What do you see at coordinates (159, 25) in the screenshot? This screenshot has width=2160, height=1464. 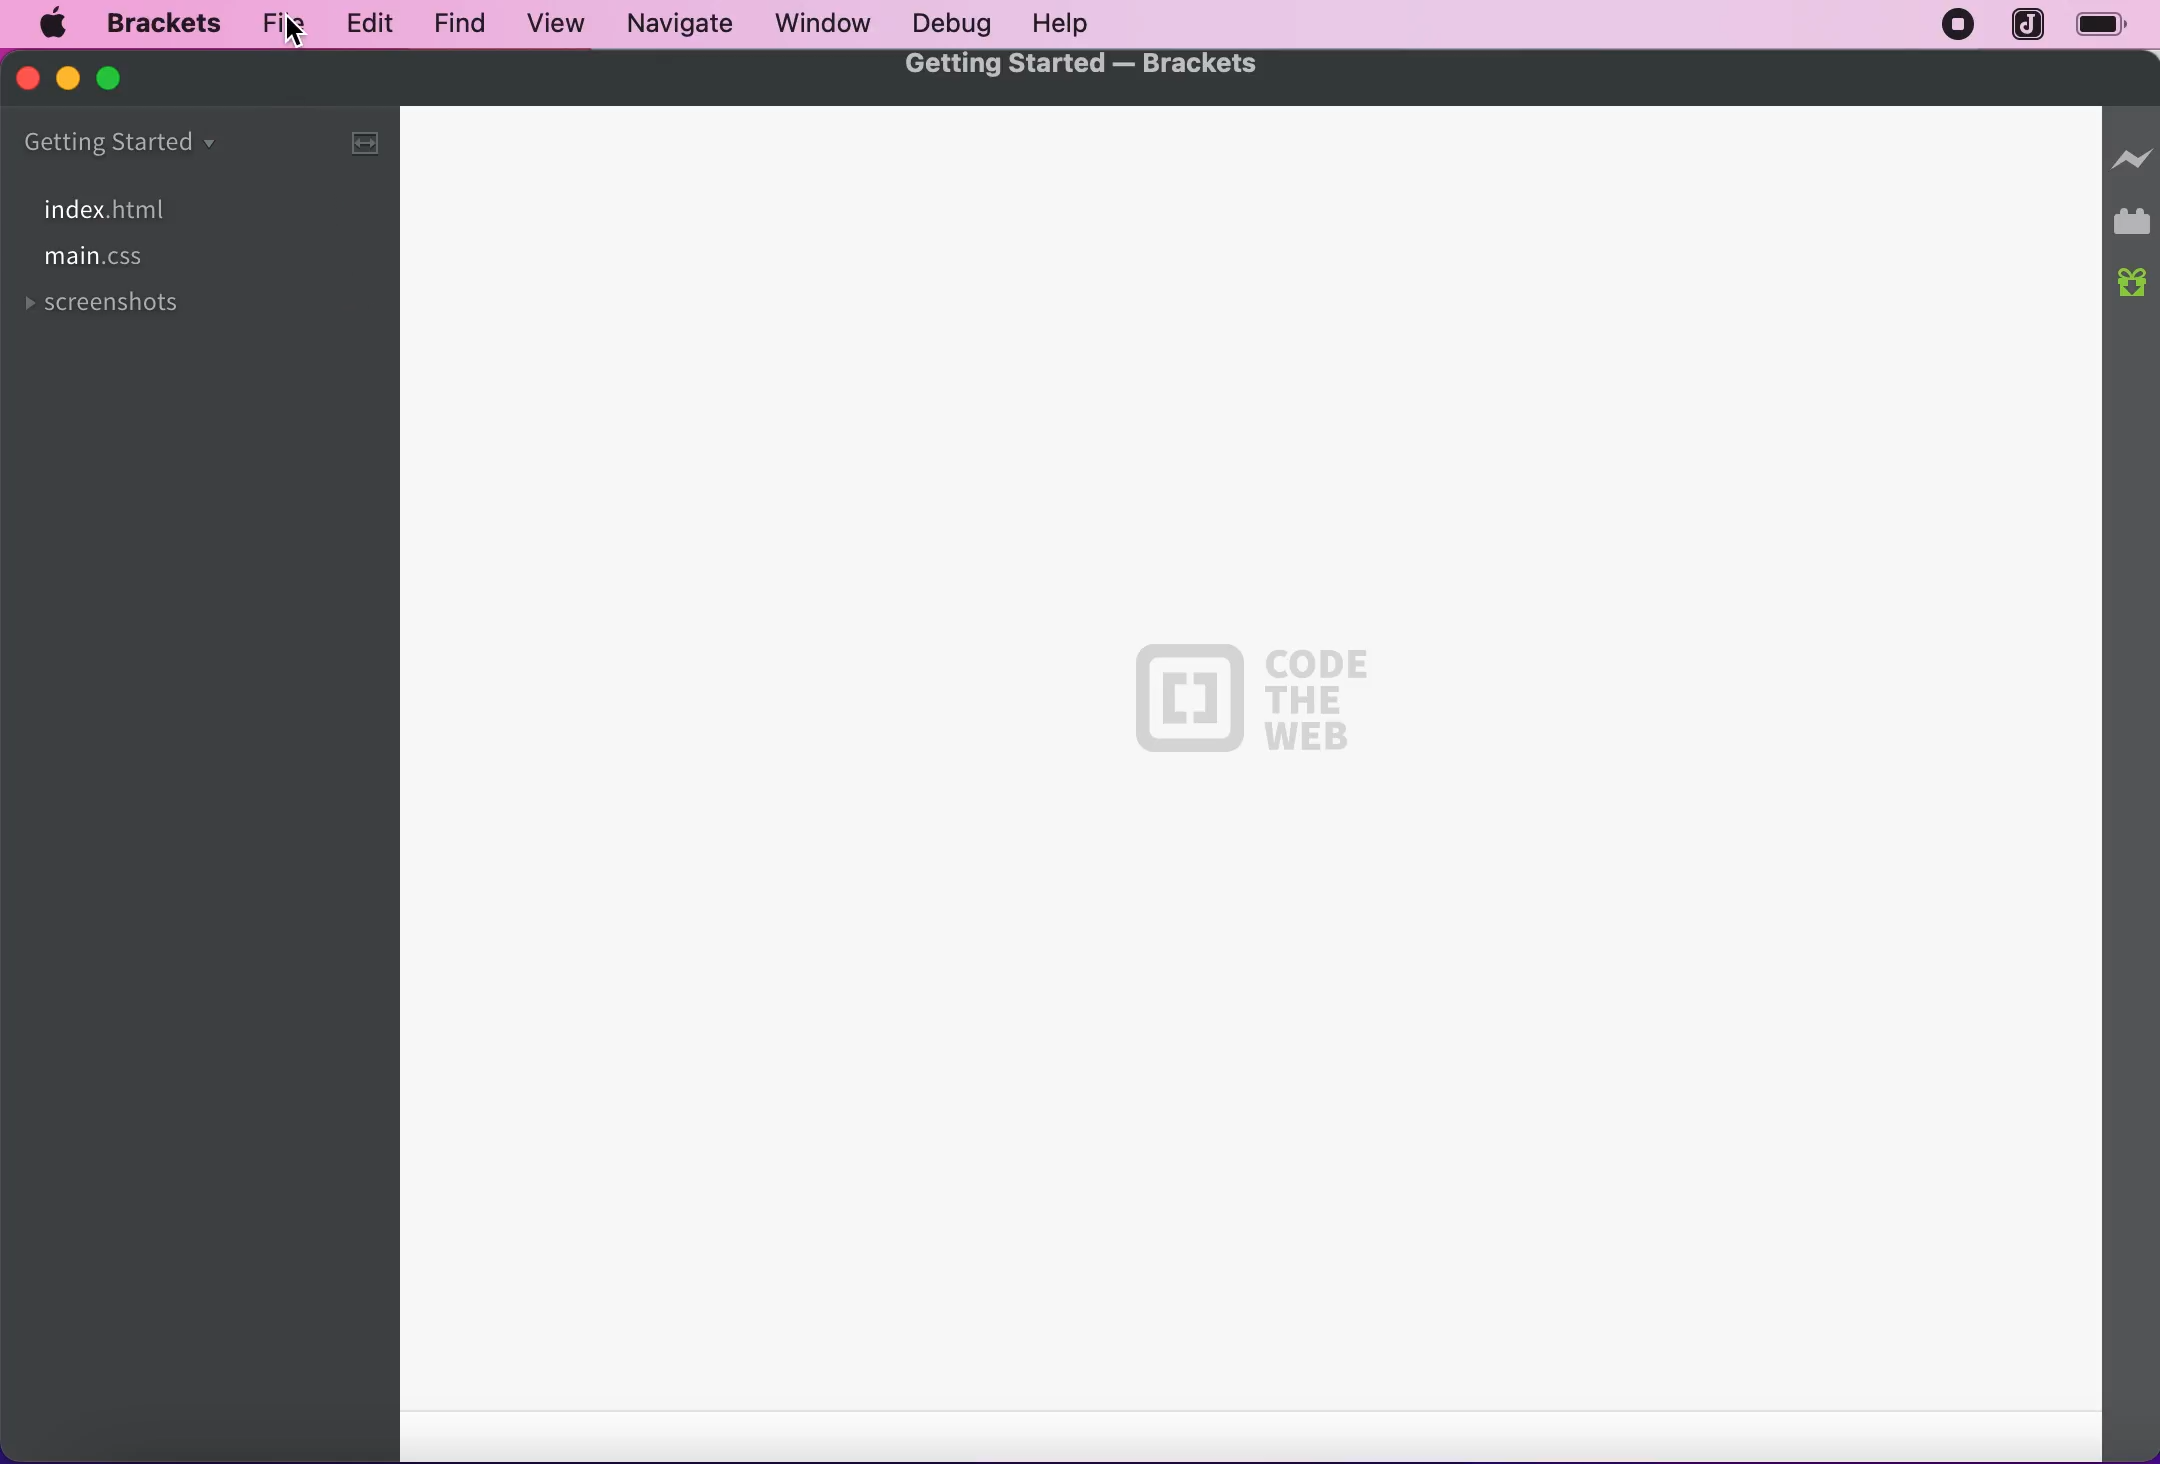 I see `brackets` at bounding box center [159, 25].